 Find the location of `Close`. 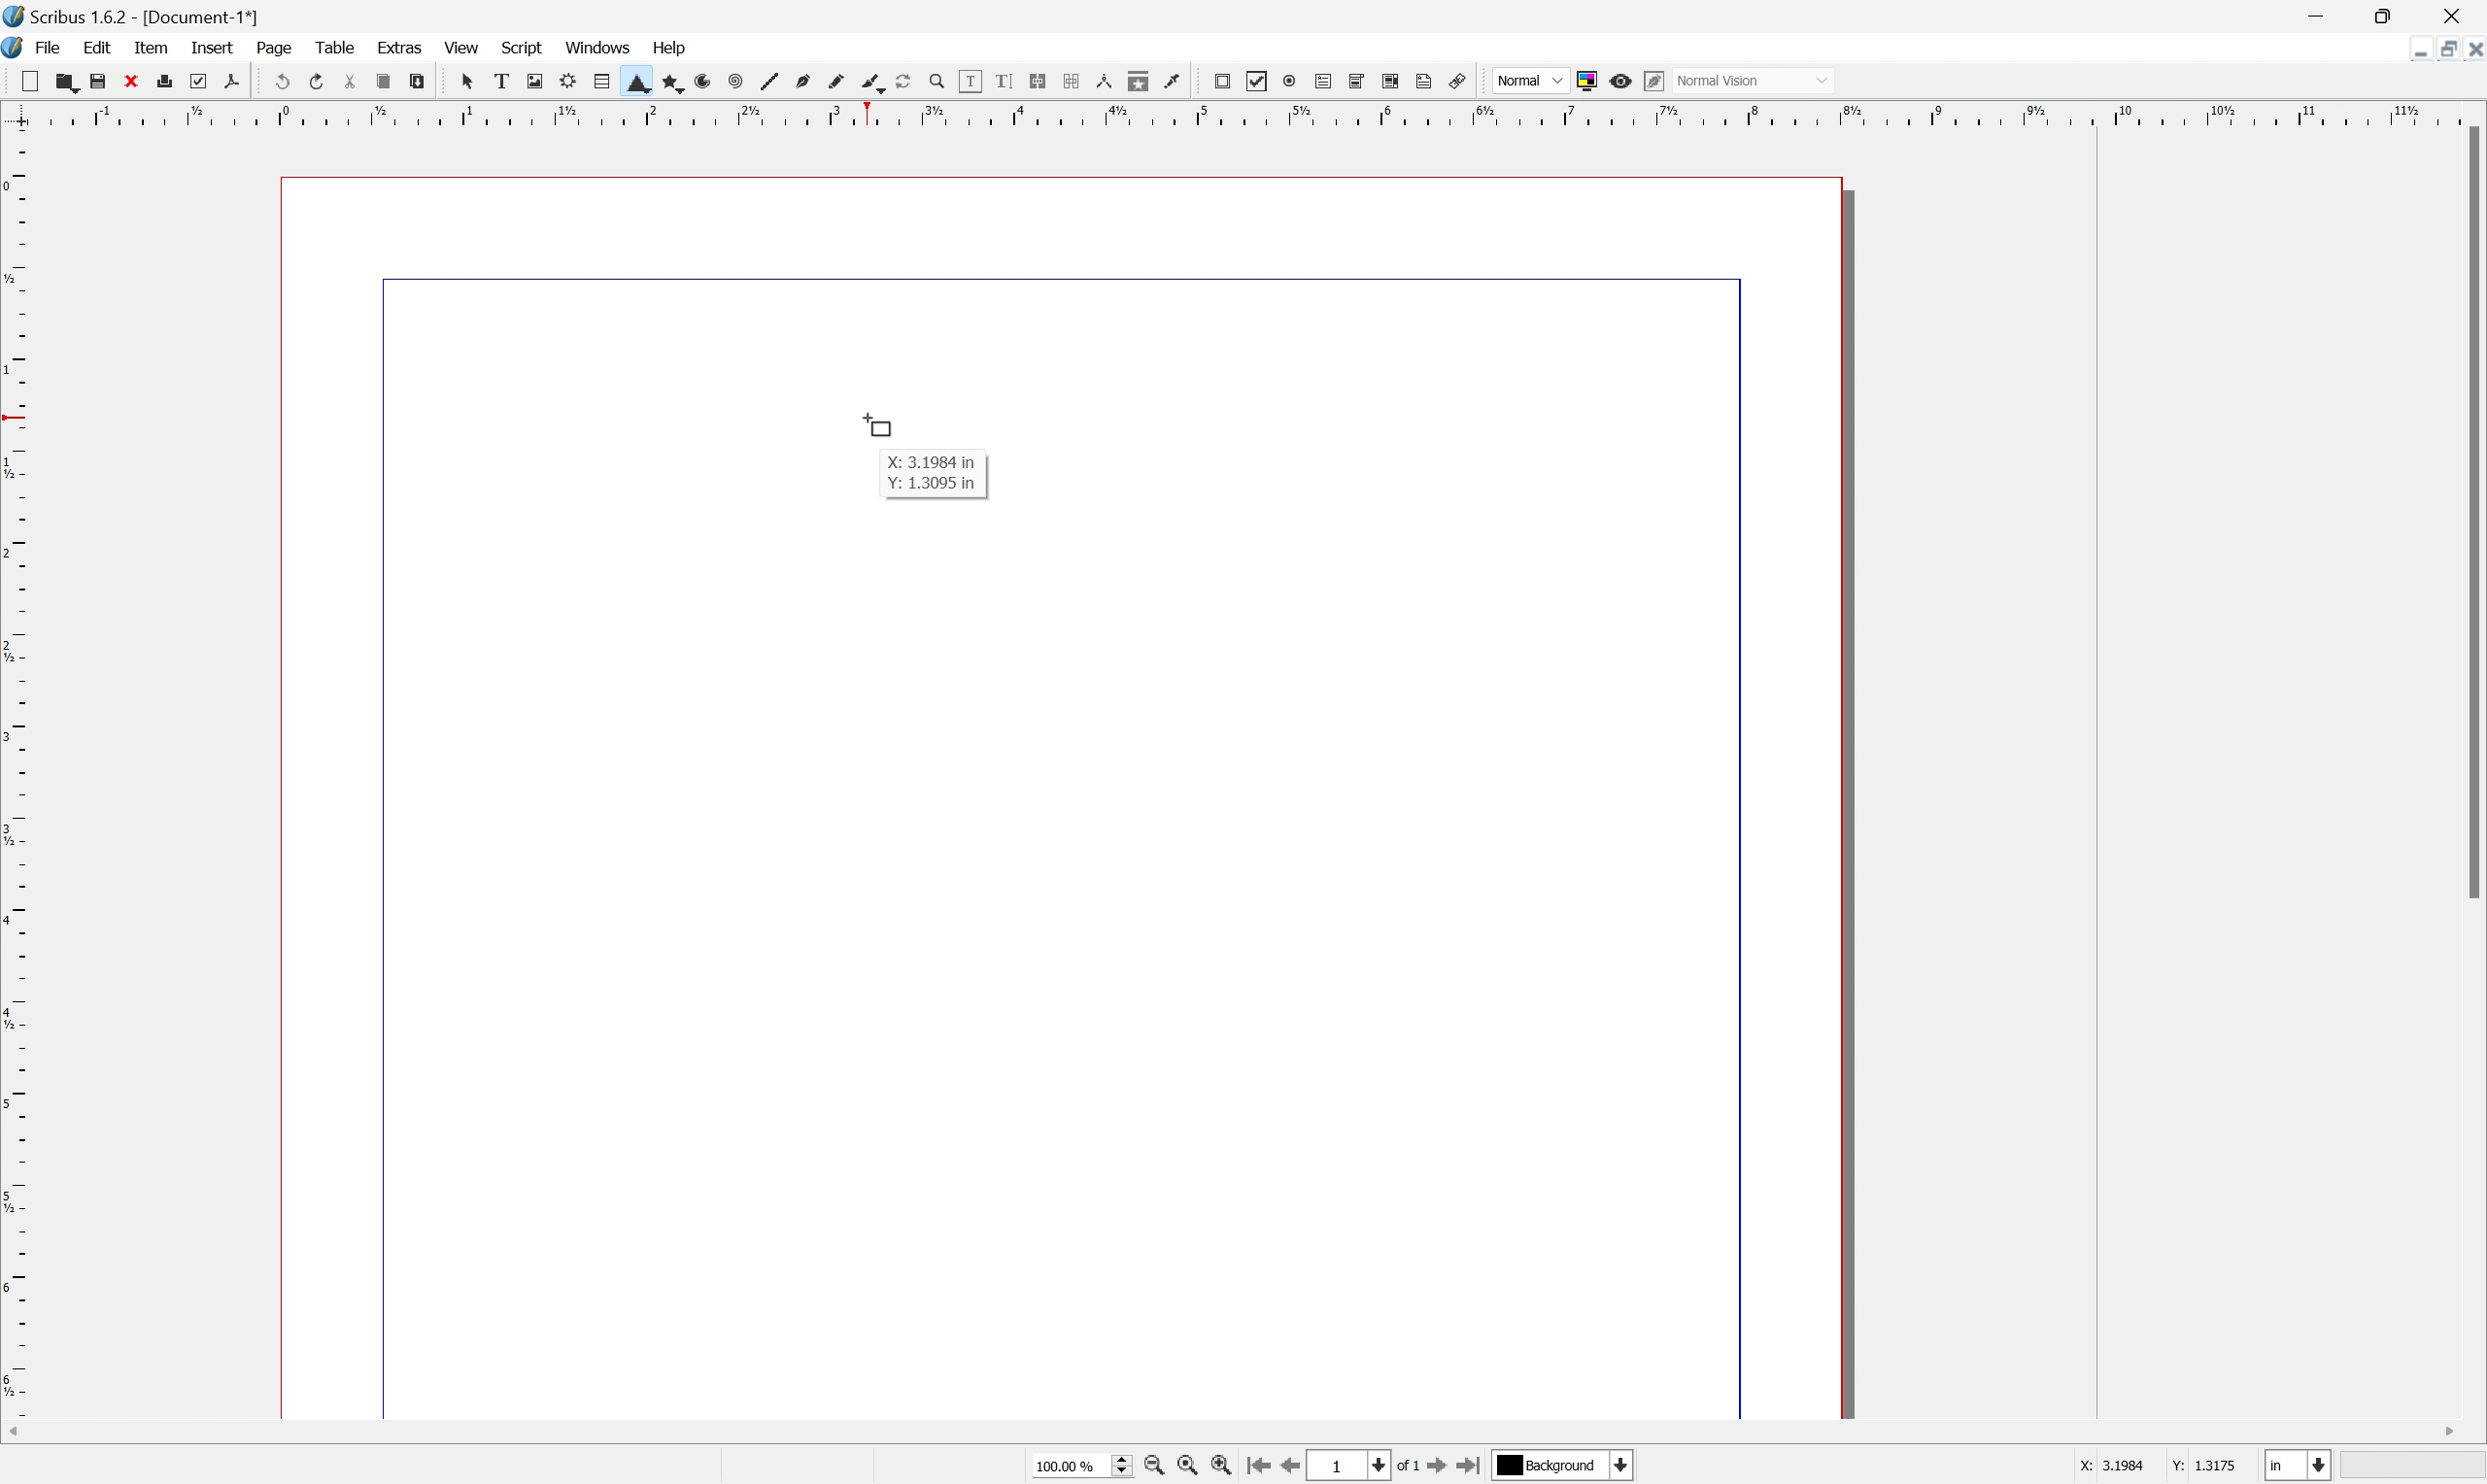

Close is located at coordinates (2451, 17).